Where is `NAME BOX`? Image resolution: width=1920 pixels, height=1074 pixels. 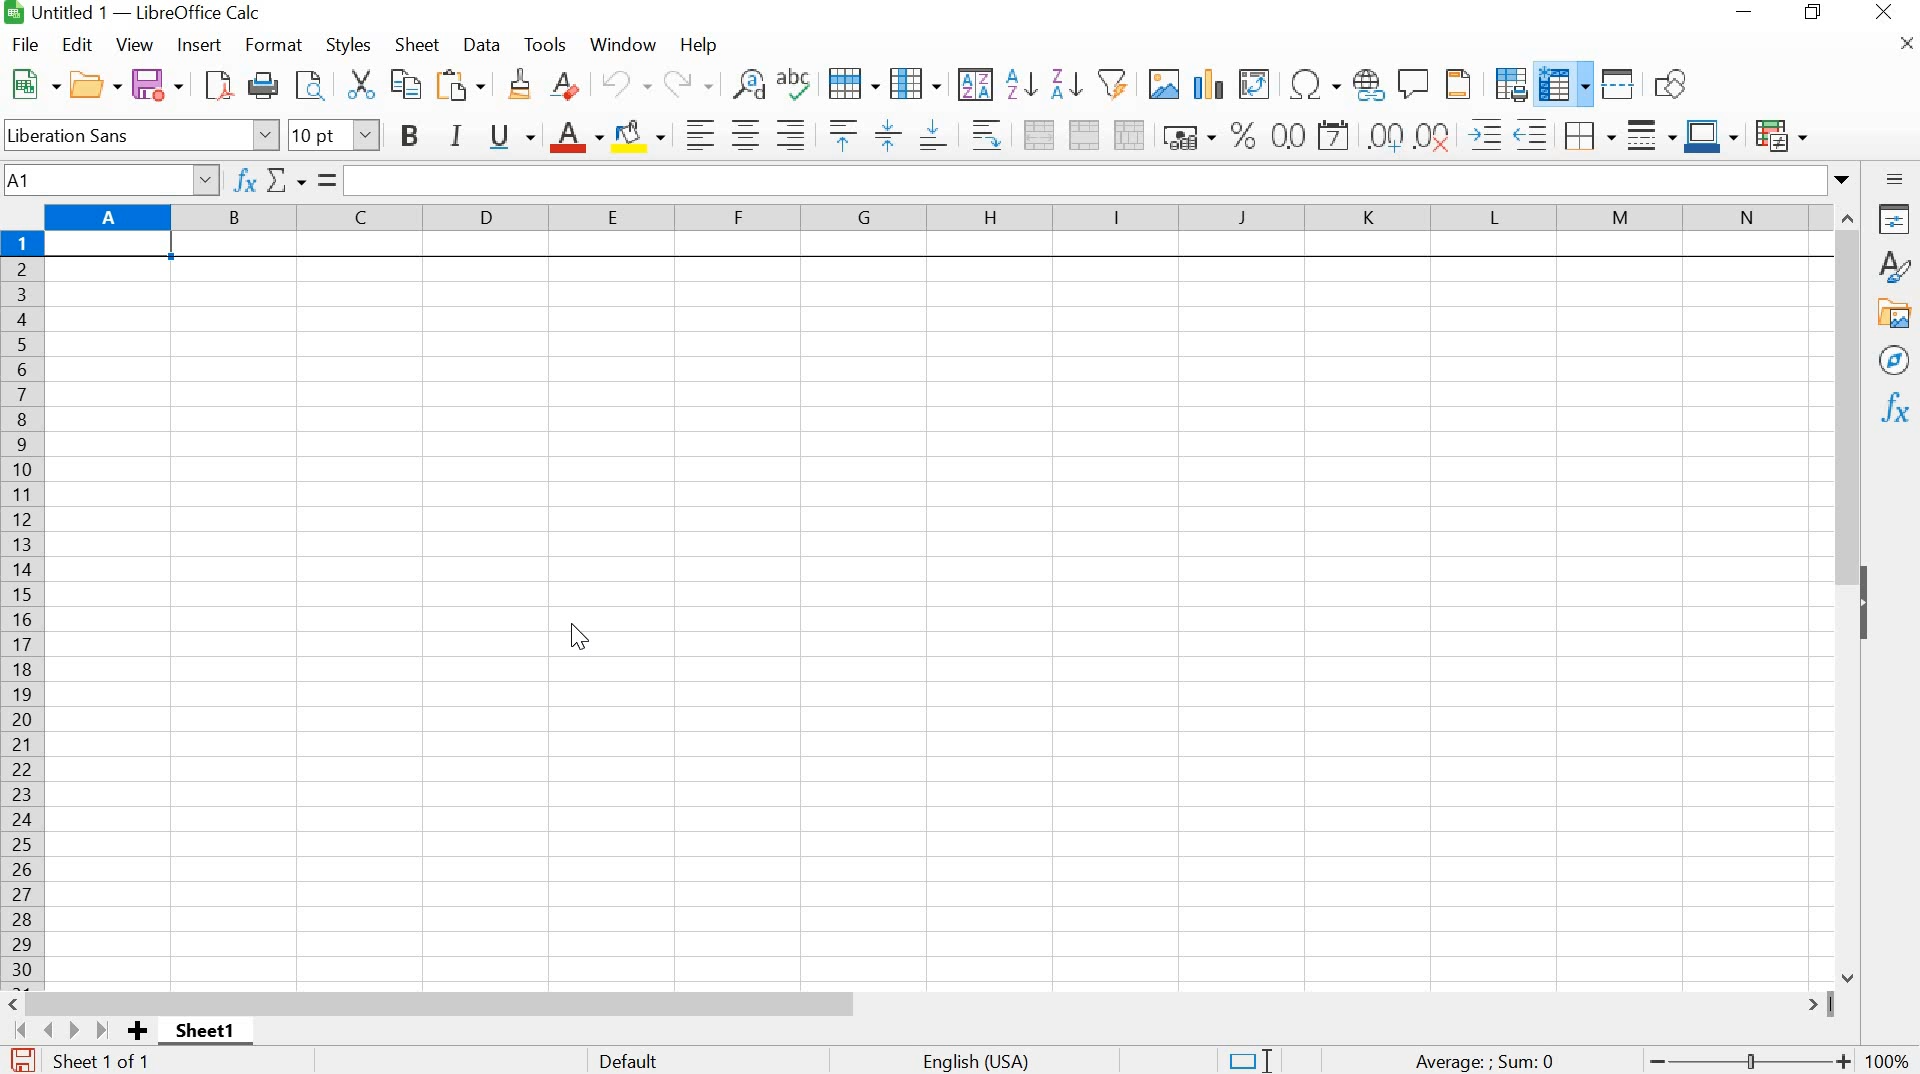
NAME BOX is located at coordinates (112, 178).